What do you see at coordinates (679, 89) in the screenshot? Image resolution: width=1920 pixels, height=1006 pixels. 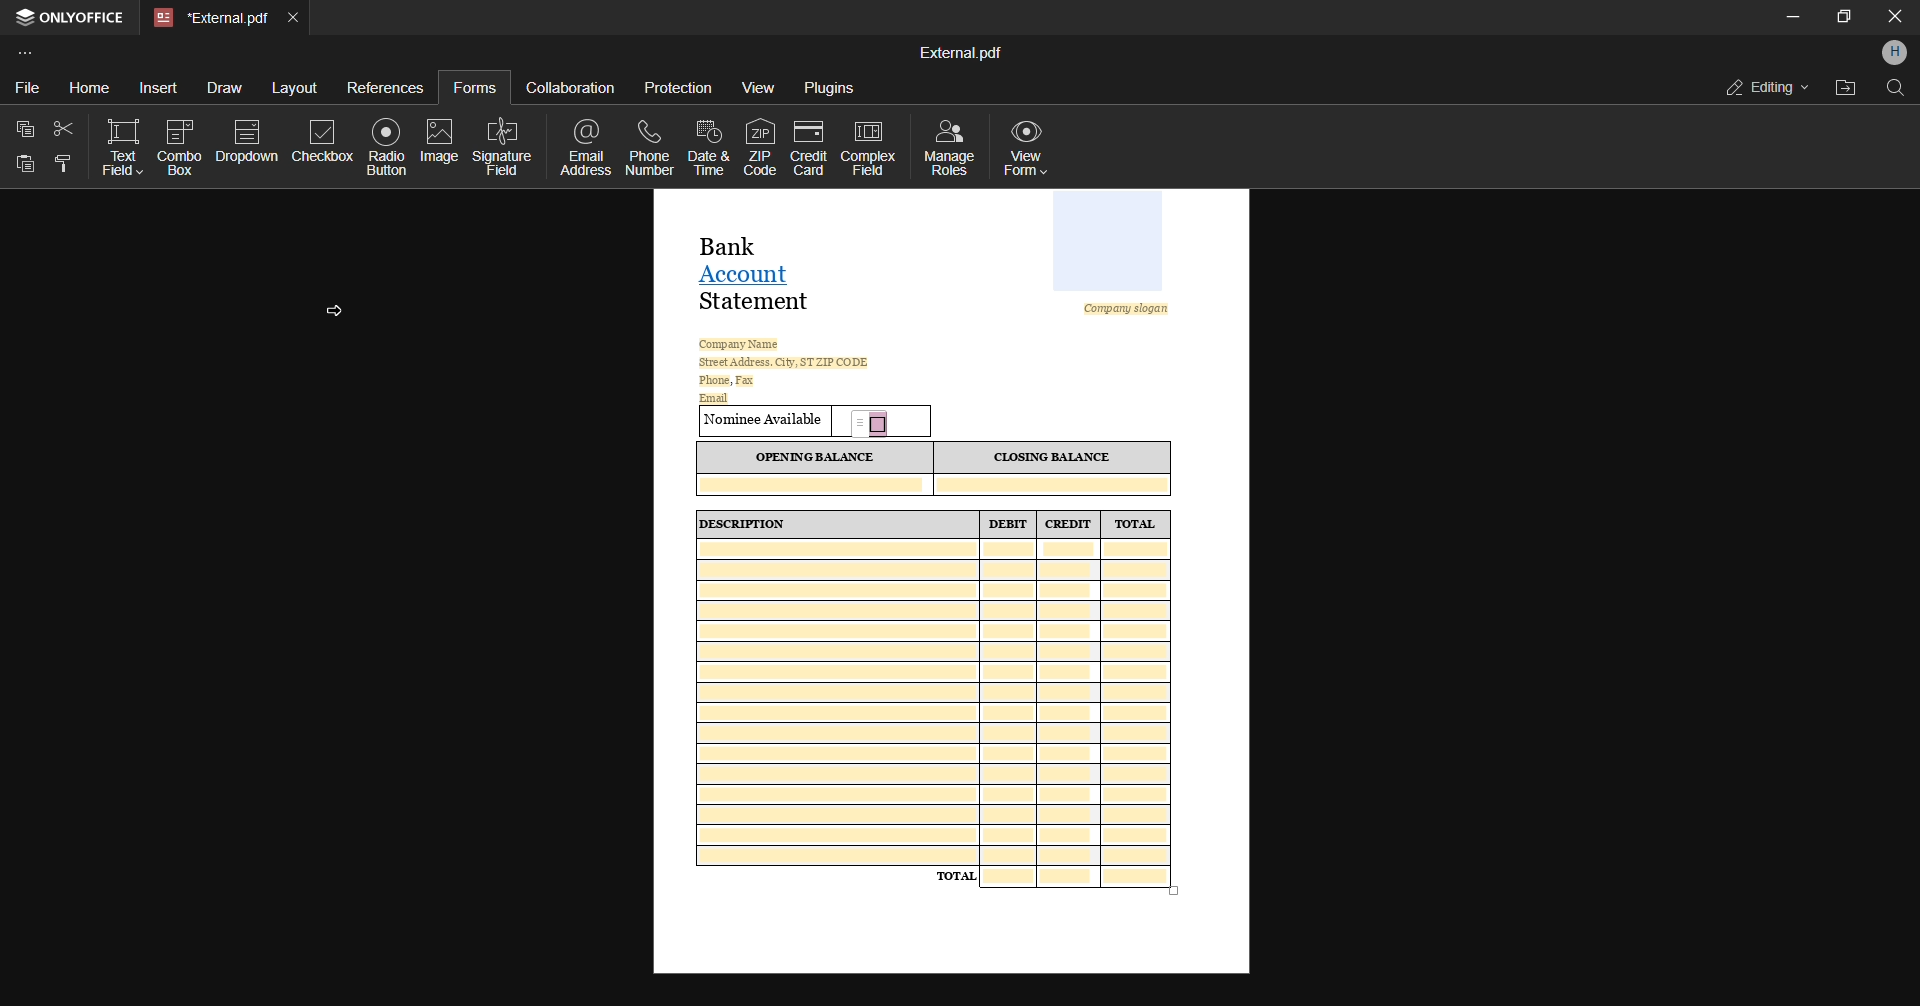 I see `protection` at bounding box center [679, 89].